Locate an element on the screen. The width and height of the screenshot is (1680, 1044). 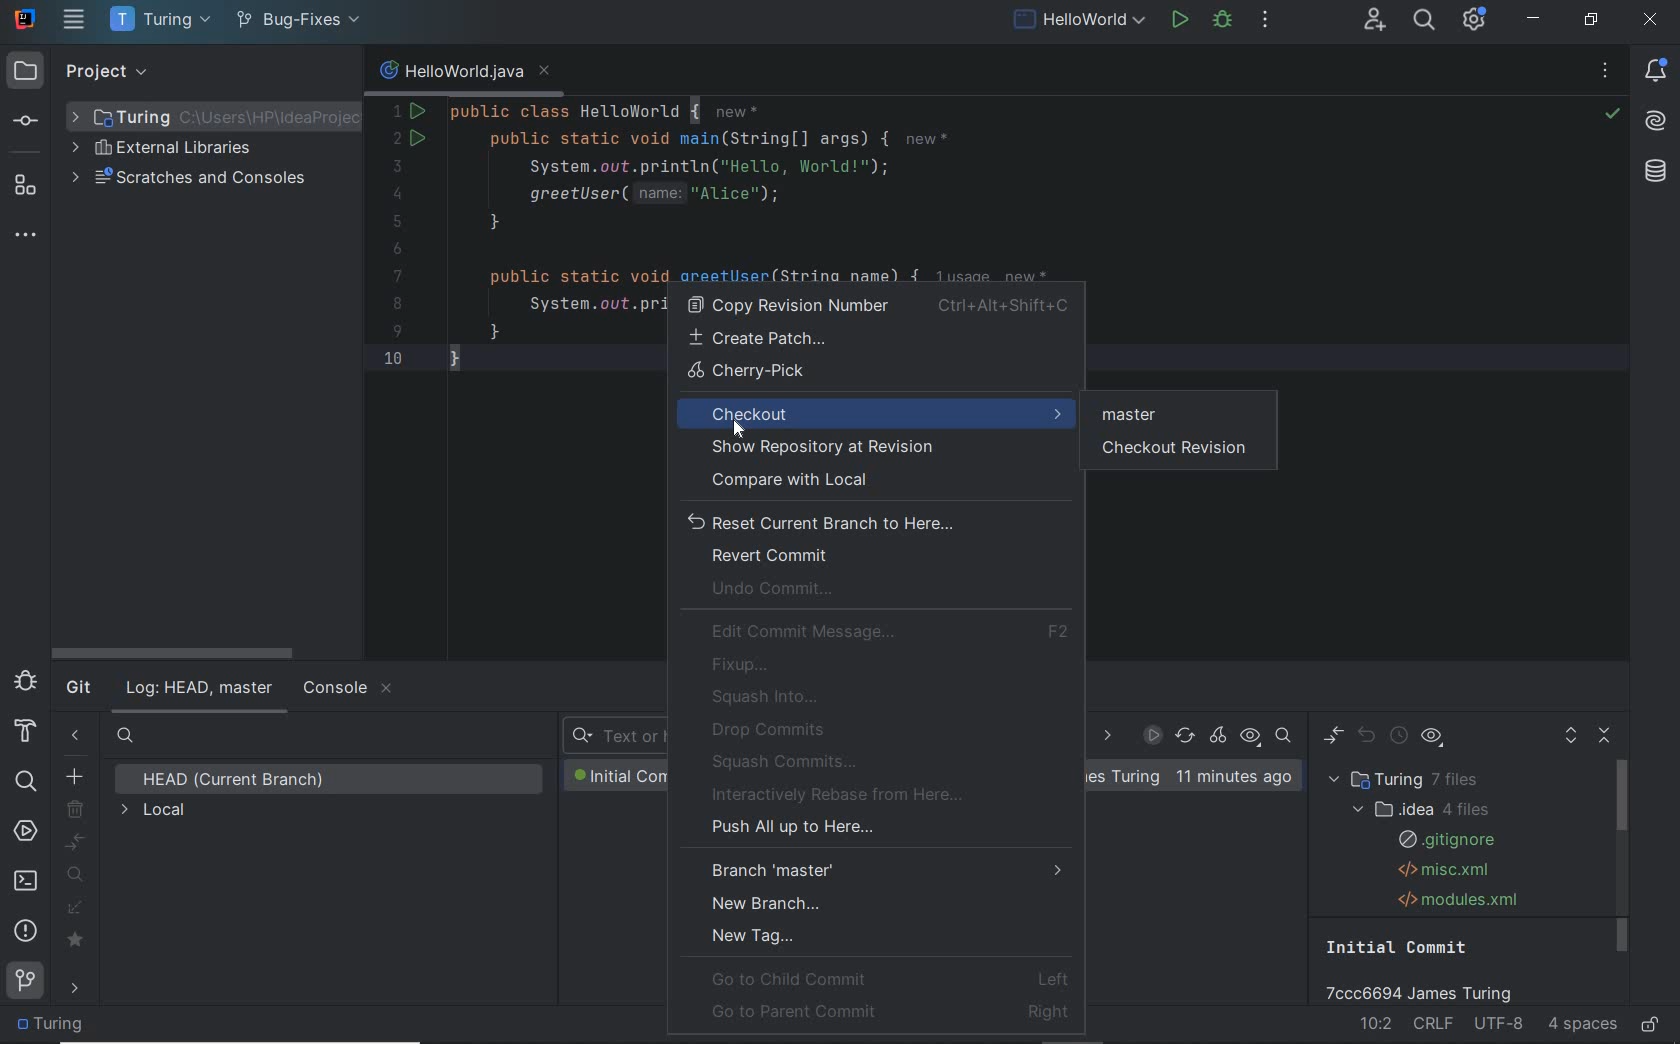
master is located at coordinates (1132, 414).